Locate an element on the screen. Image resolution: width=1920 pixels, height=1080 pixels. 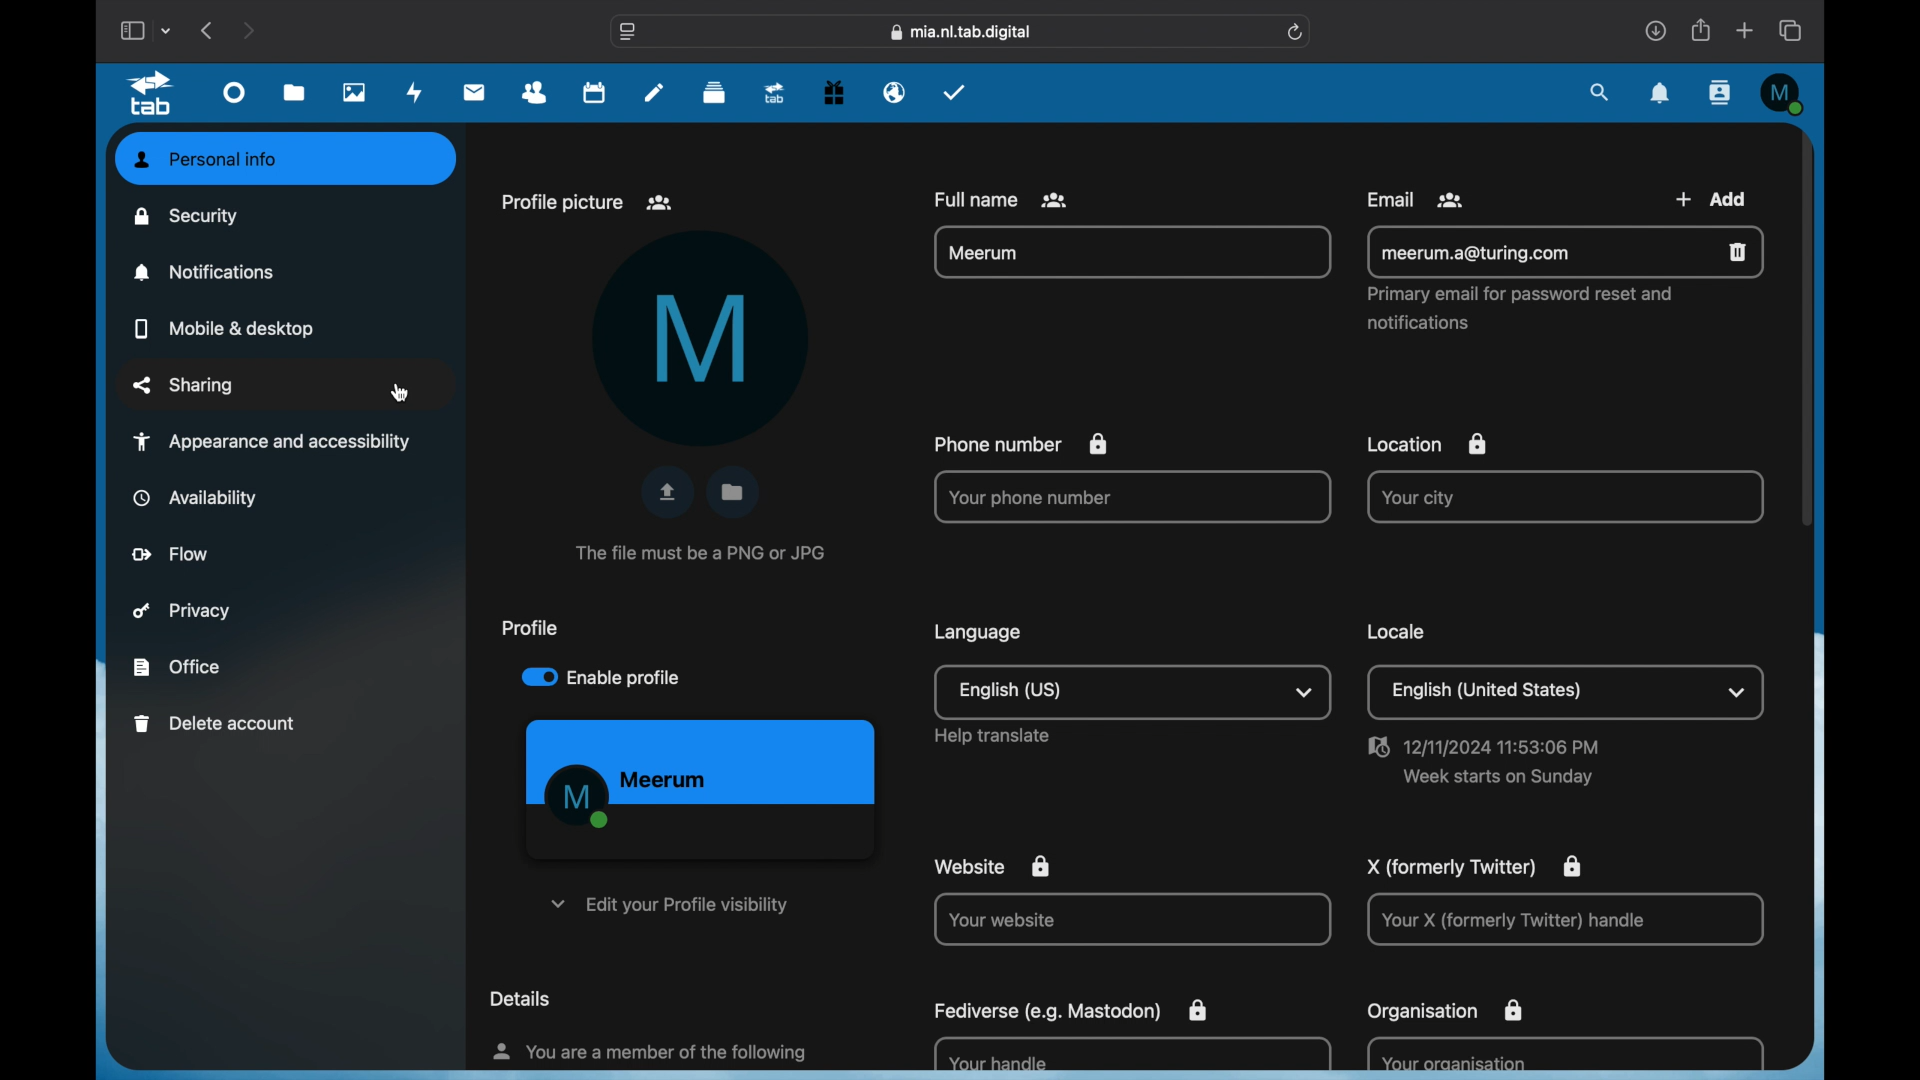
files is located at coordinates (294, 94).